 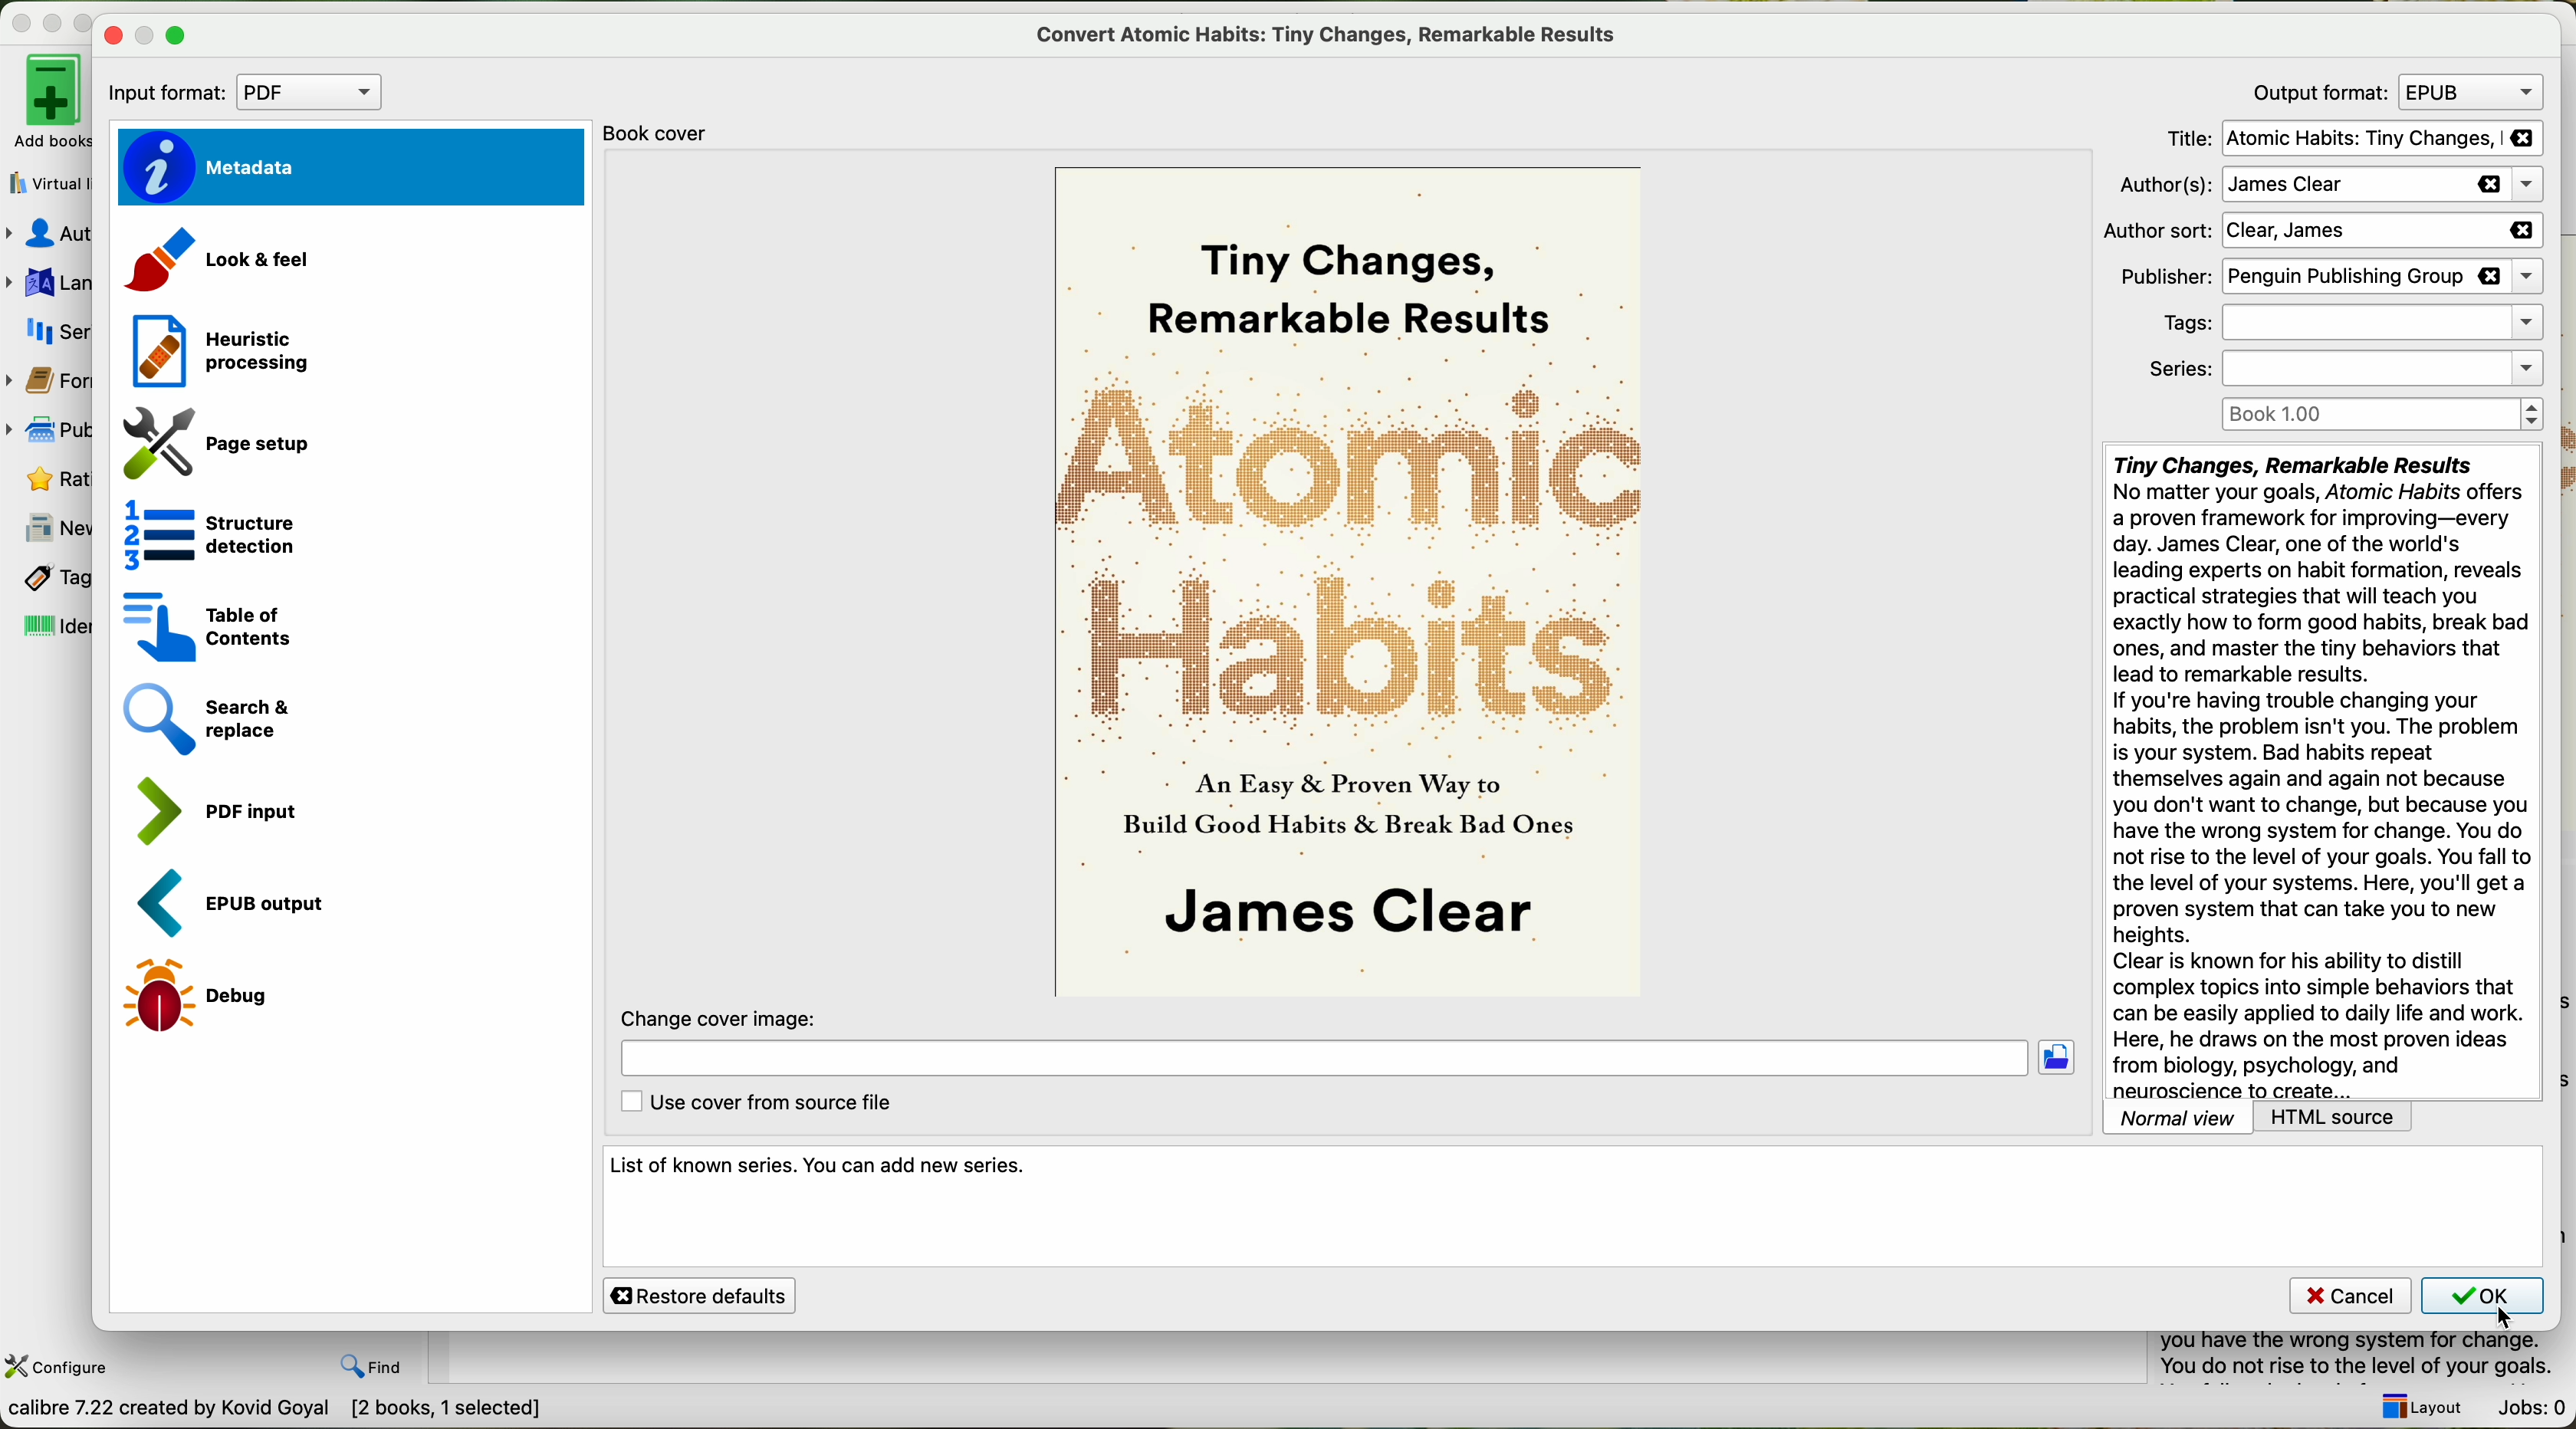 I want to click on maximize, so click(x=179, y=38).